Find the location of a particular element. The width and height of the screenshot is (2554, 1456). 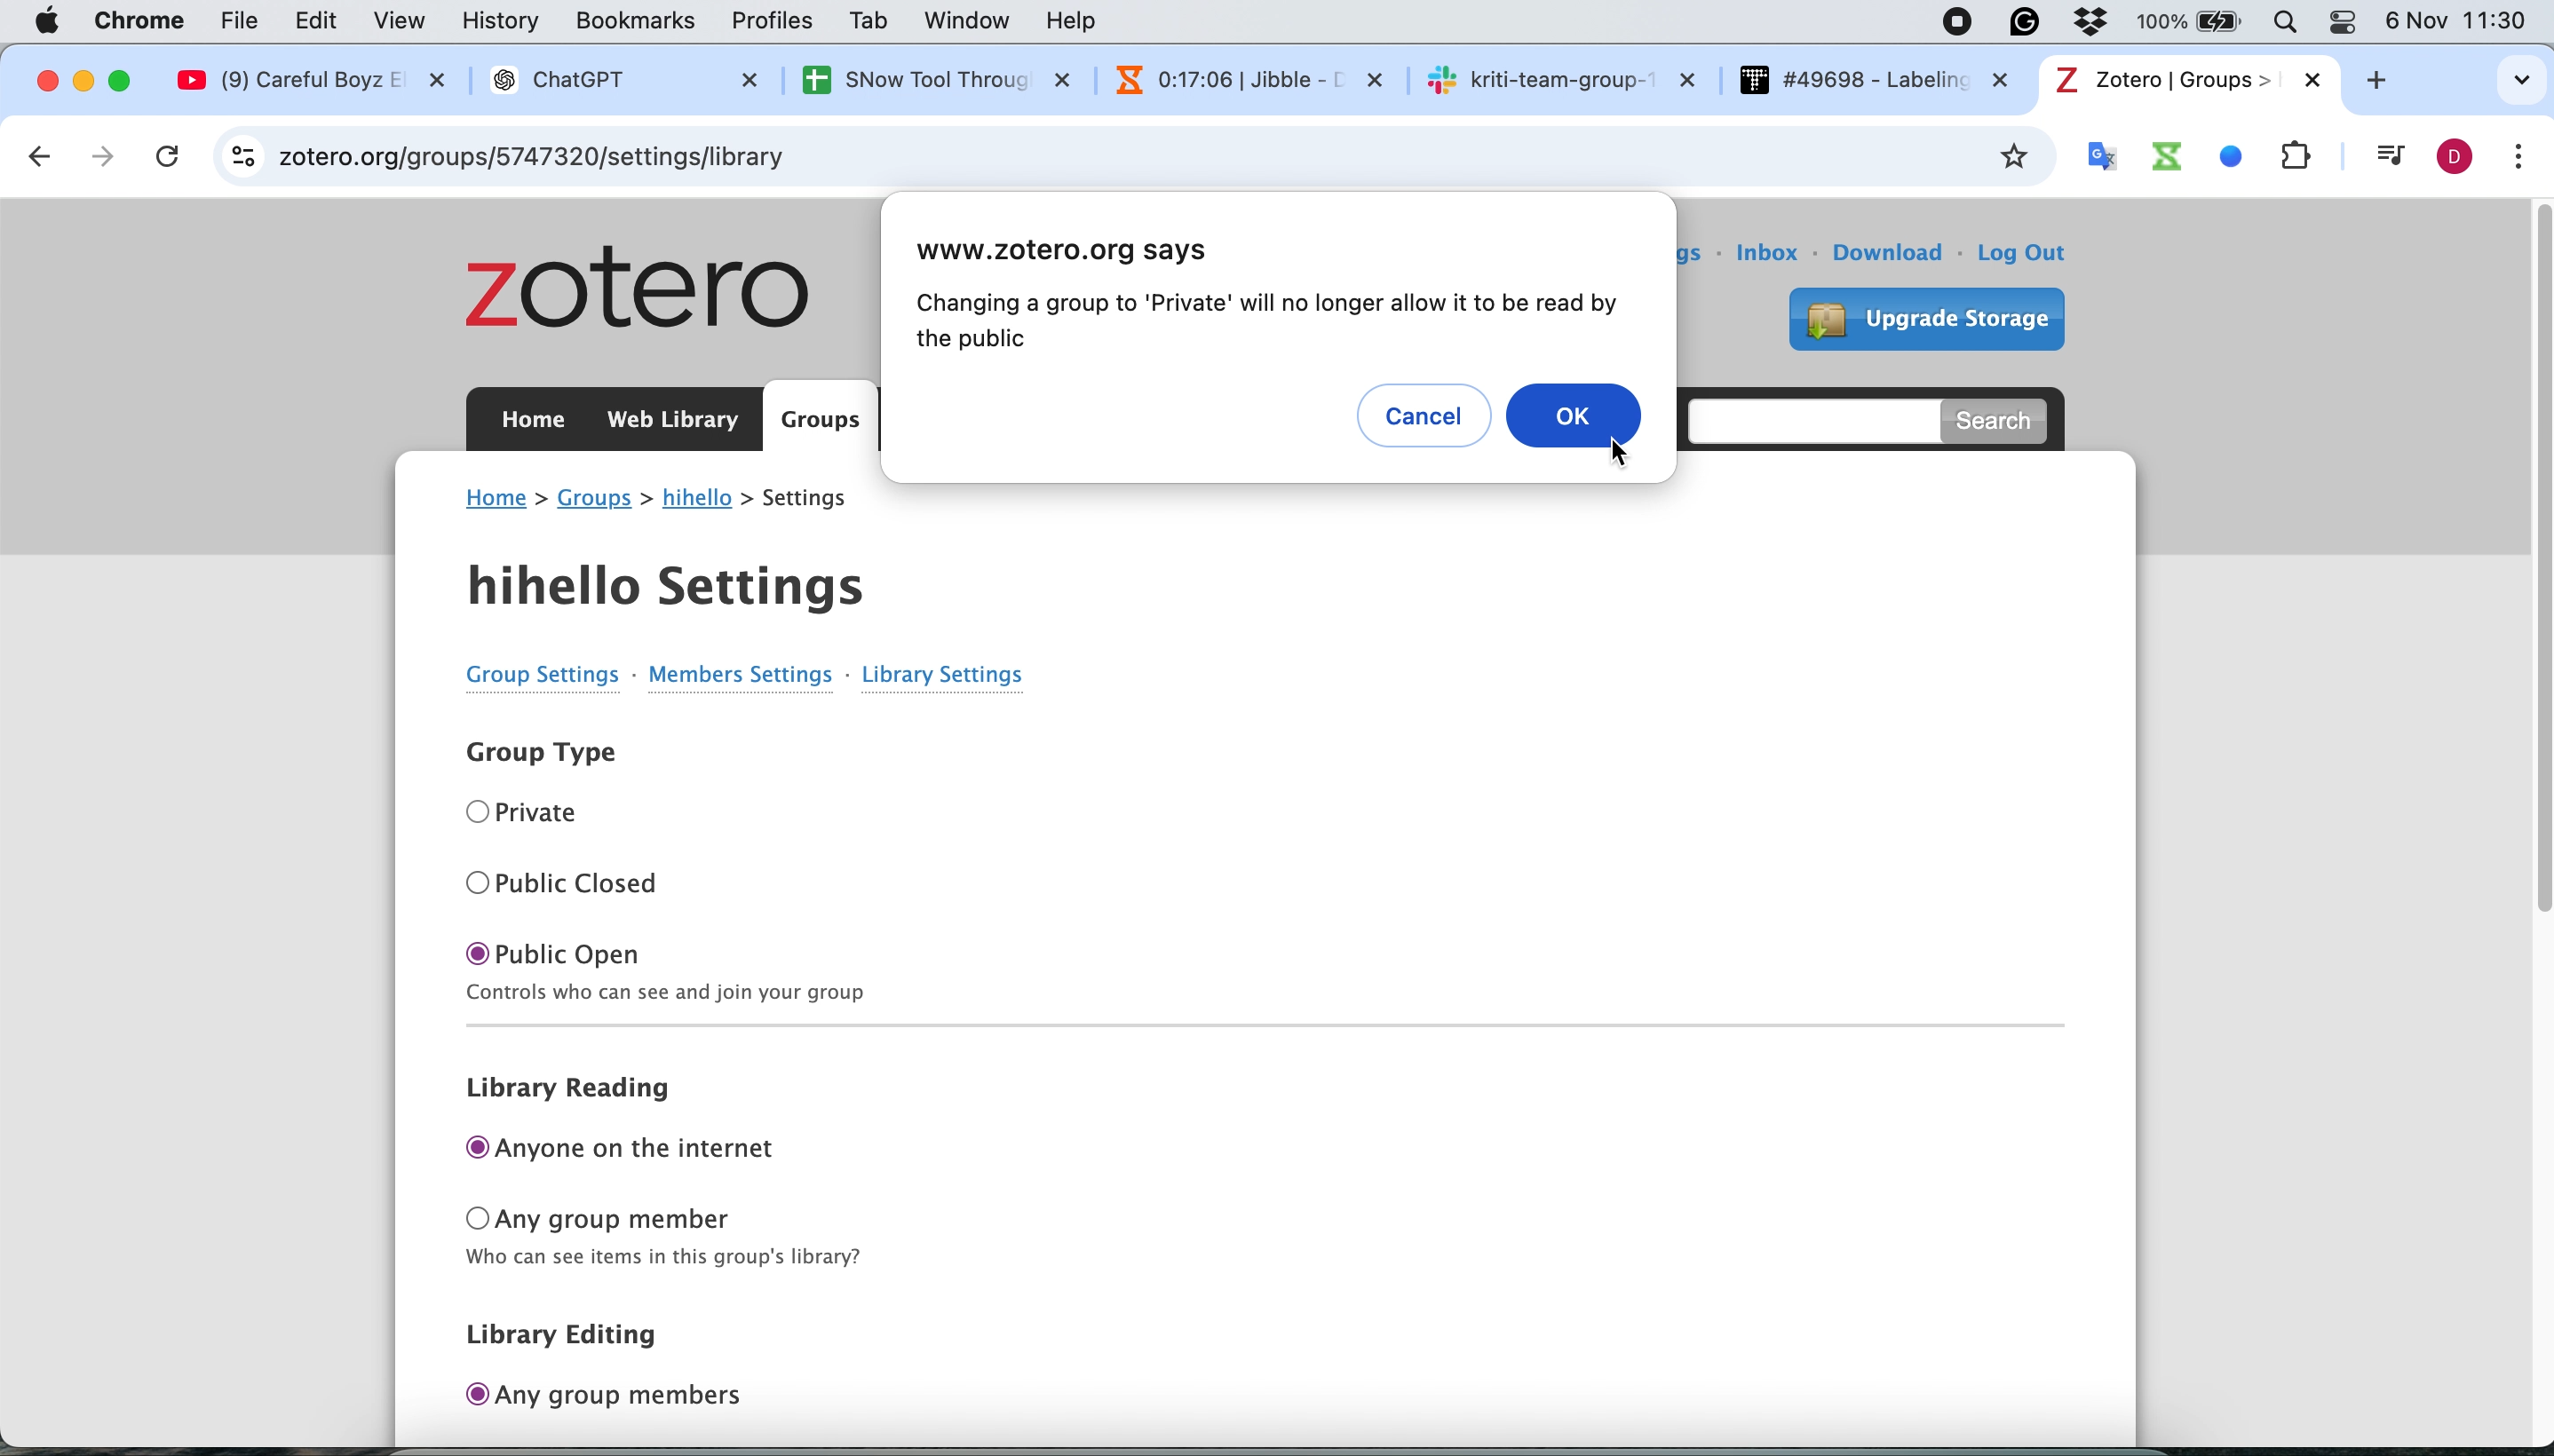

close is located at coordinates (44, 81).